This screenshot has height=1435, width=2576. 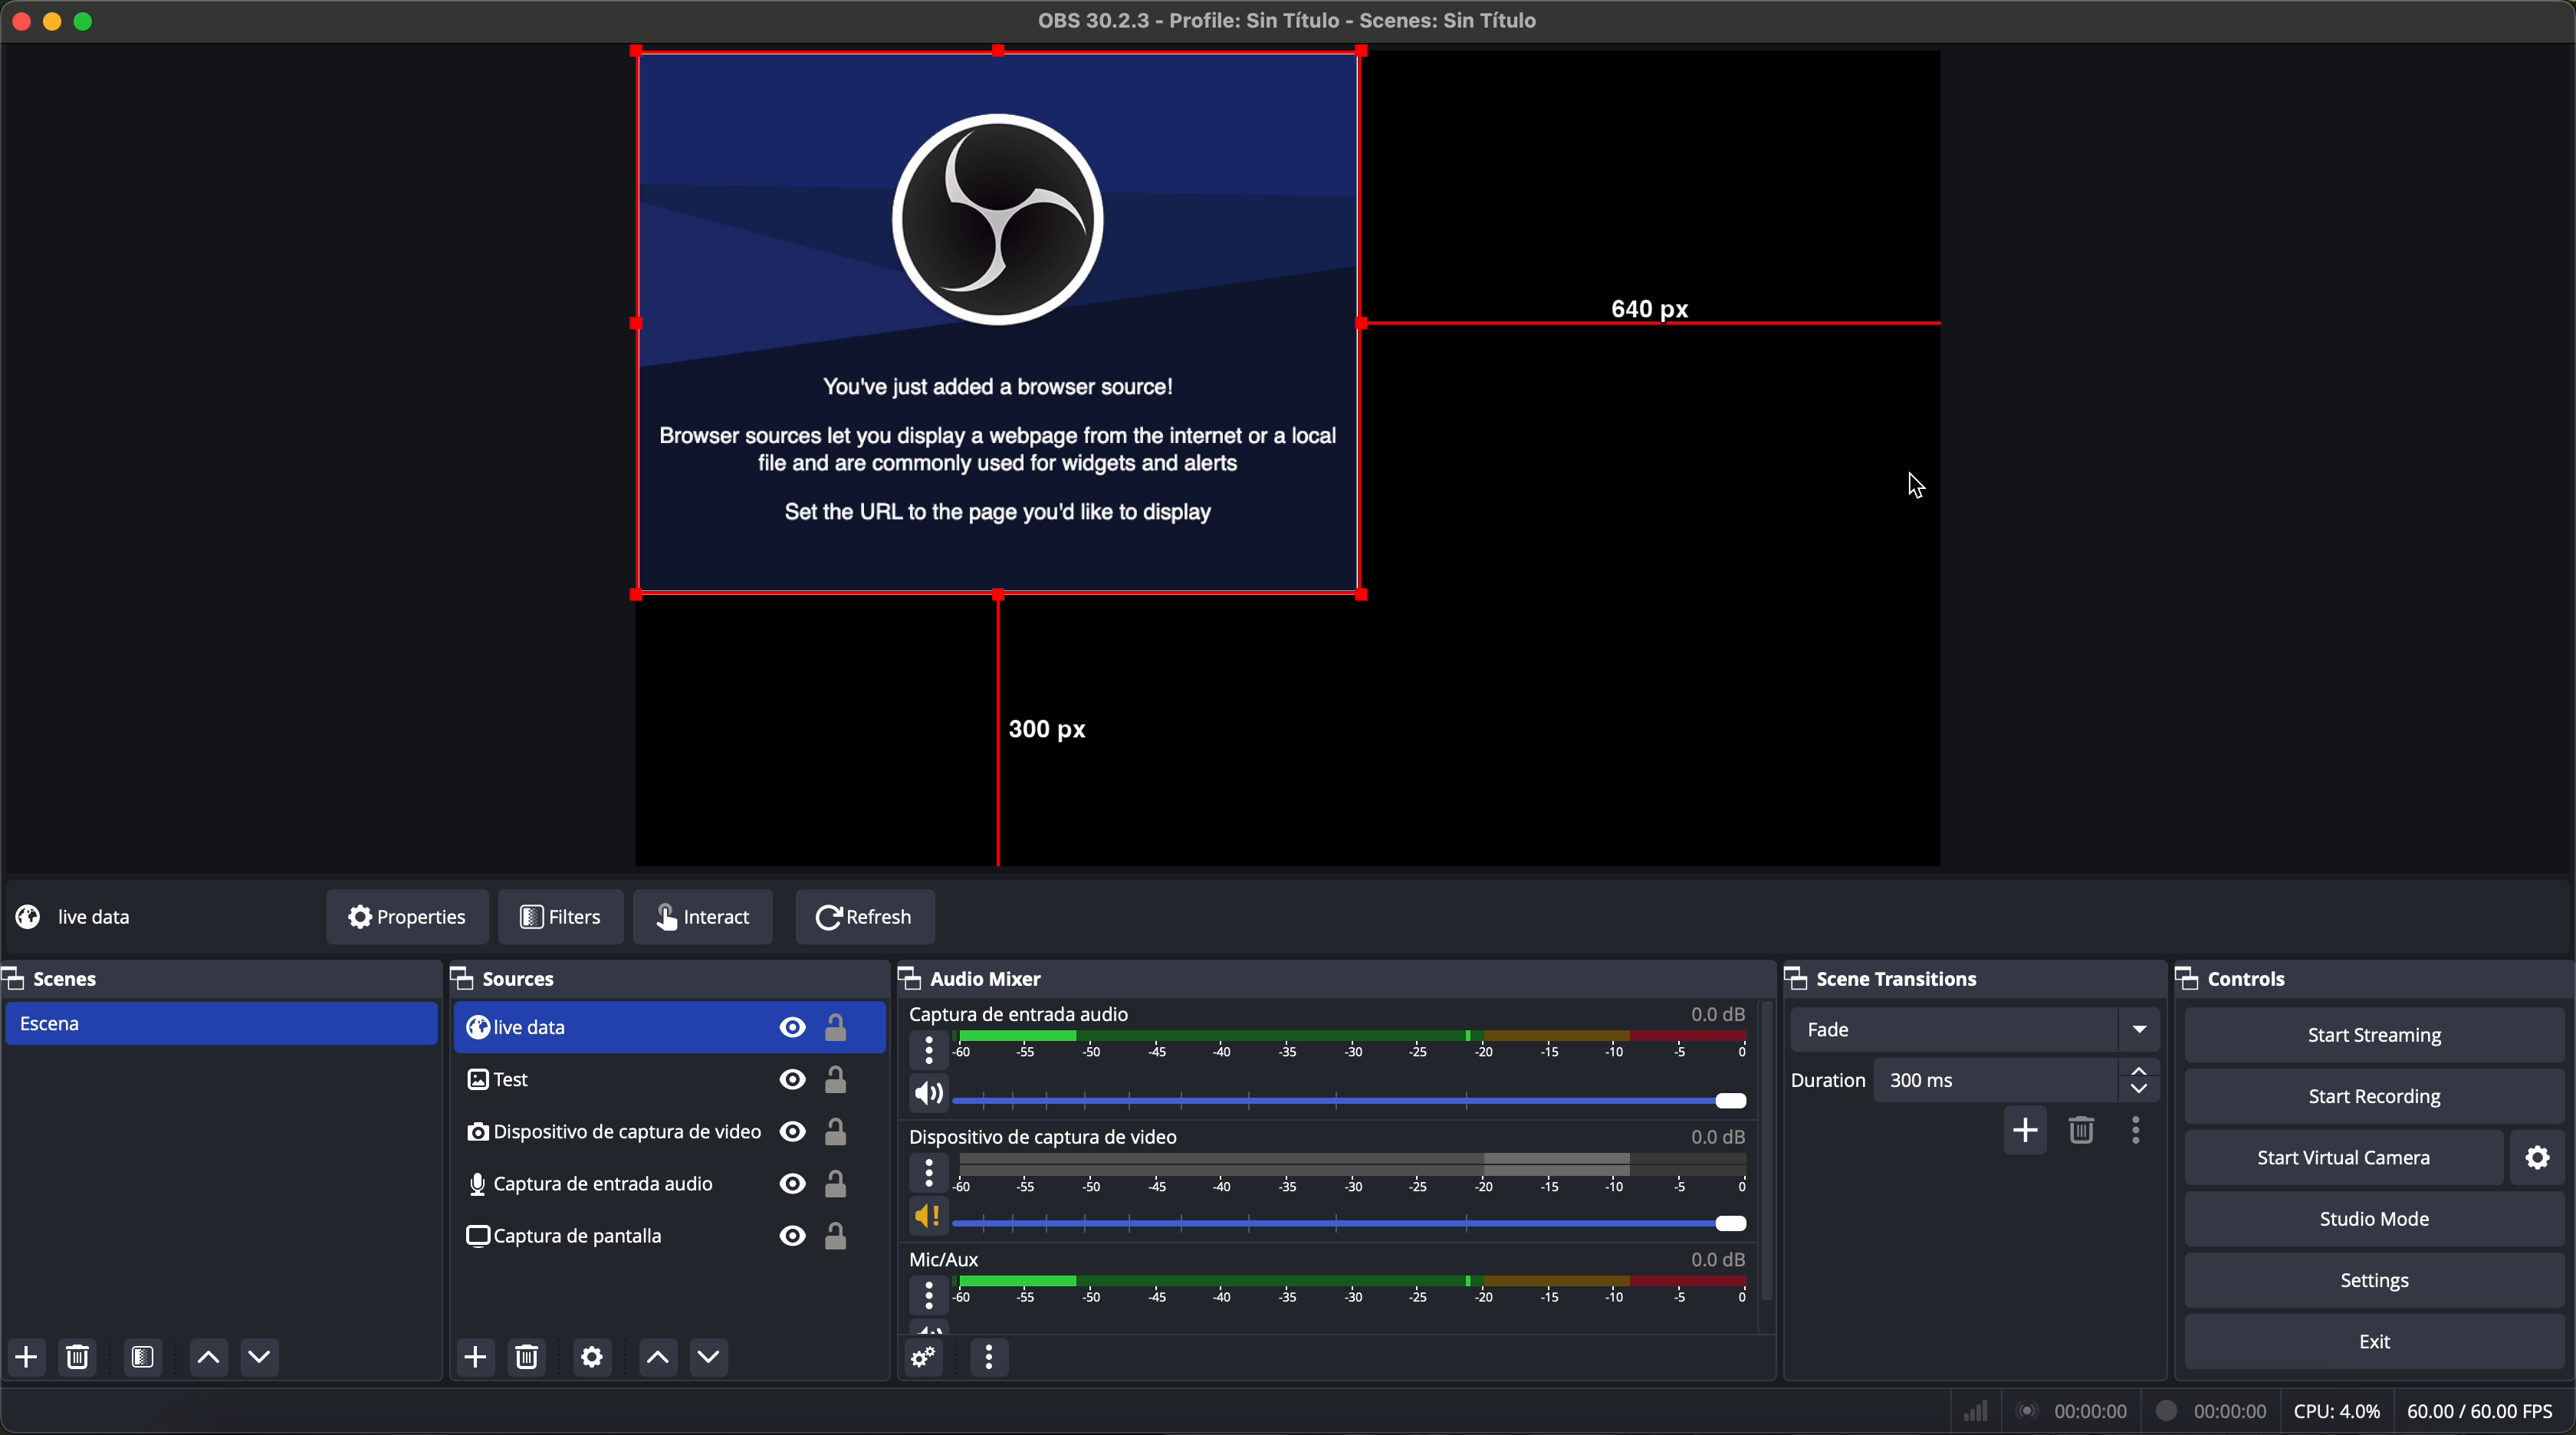 I want to click on transition properties, so click(x=2140, y=1133).